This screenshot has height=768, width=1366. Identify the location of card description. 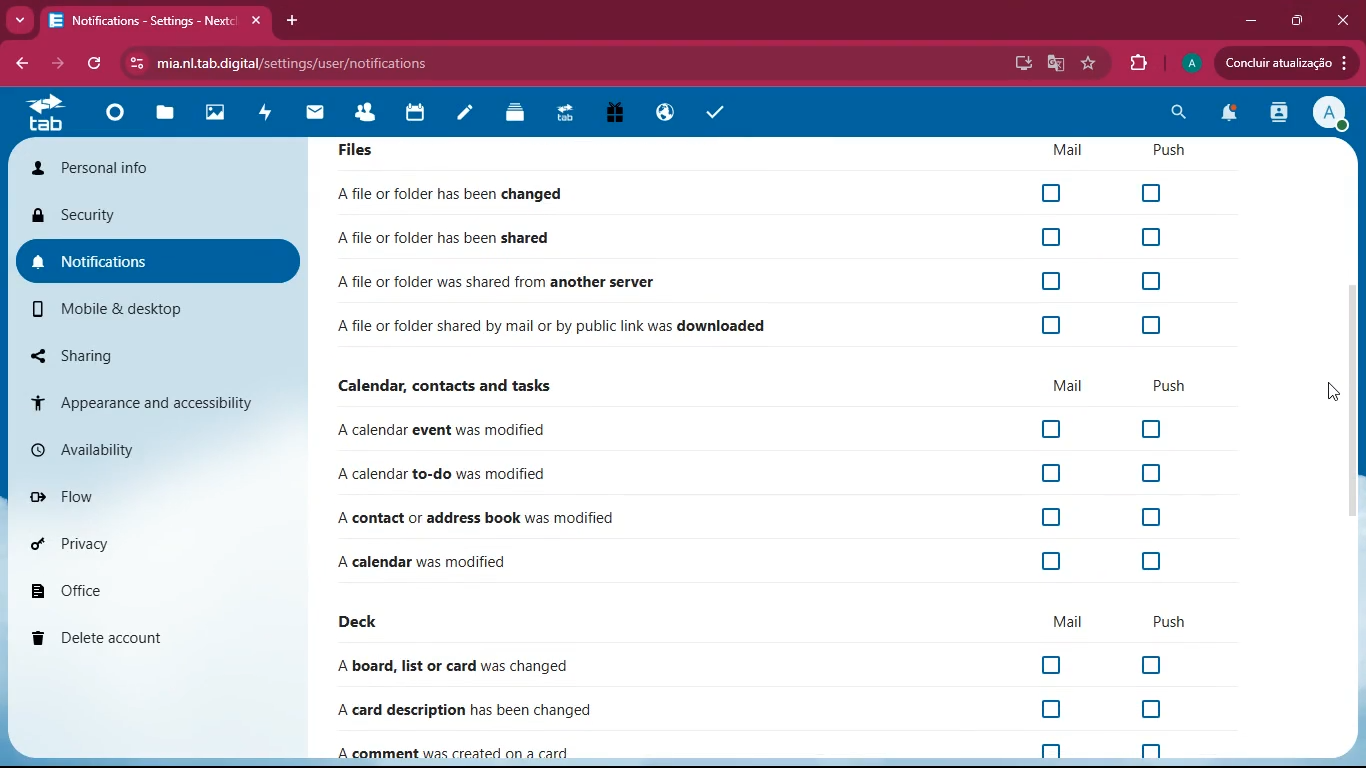
(473, 708).